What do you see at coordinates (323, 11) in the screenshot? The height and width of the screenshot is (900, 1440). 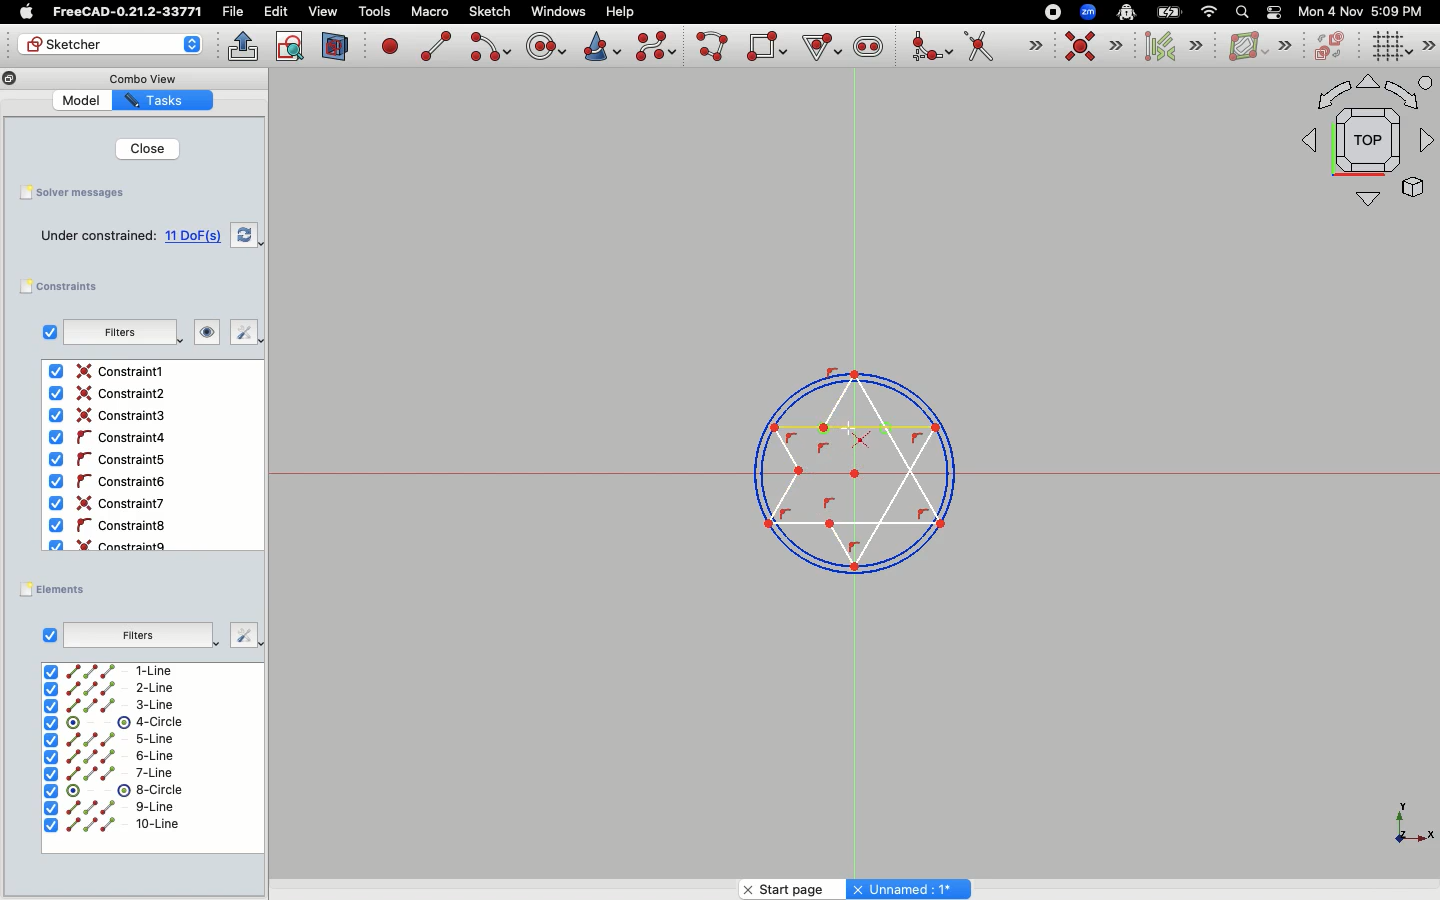 I see `view` at bounding box center [323, 11].